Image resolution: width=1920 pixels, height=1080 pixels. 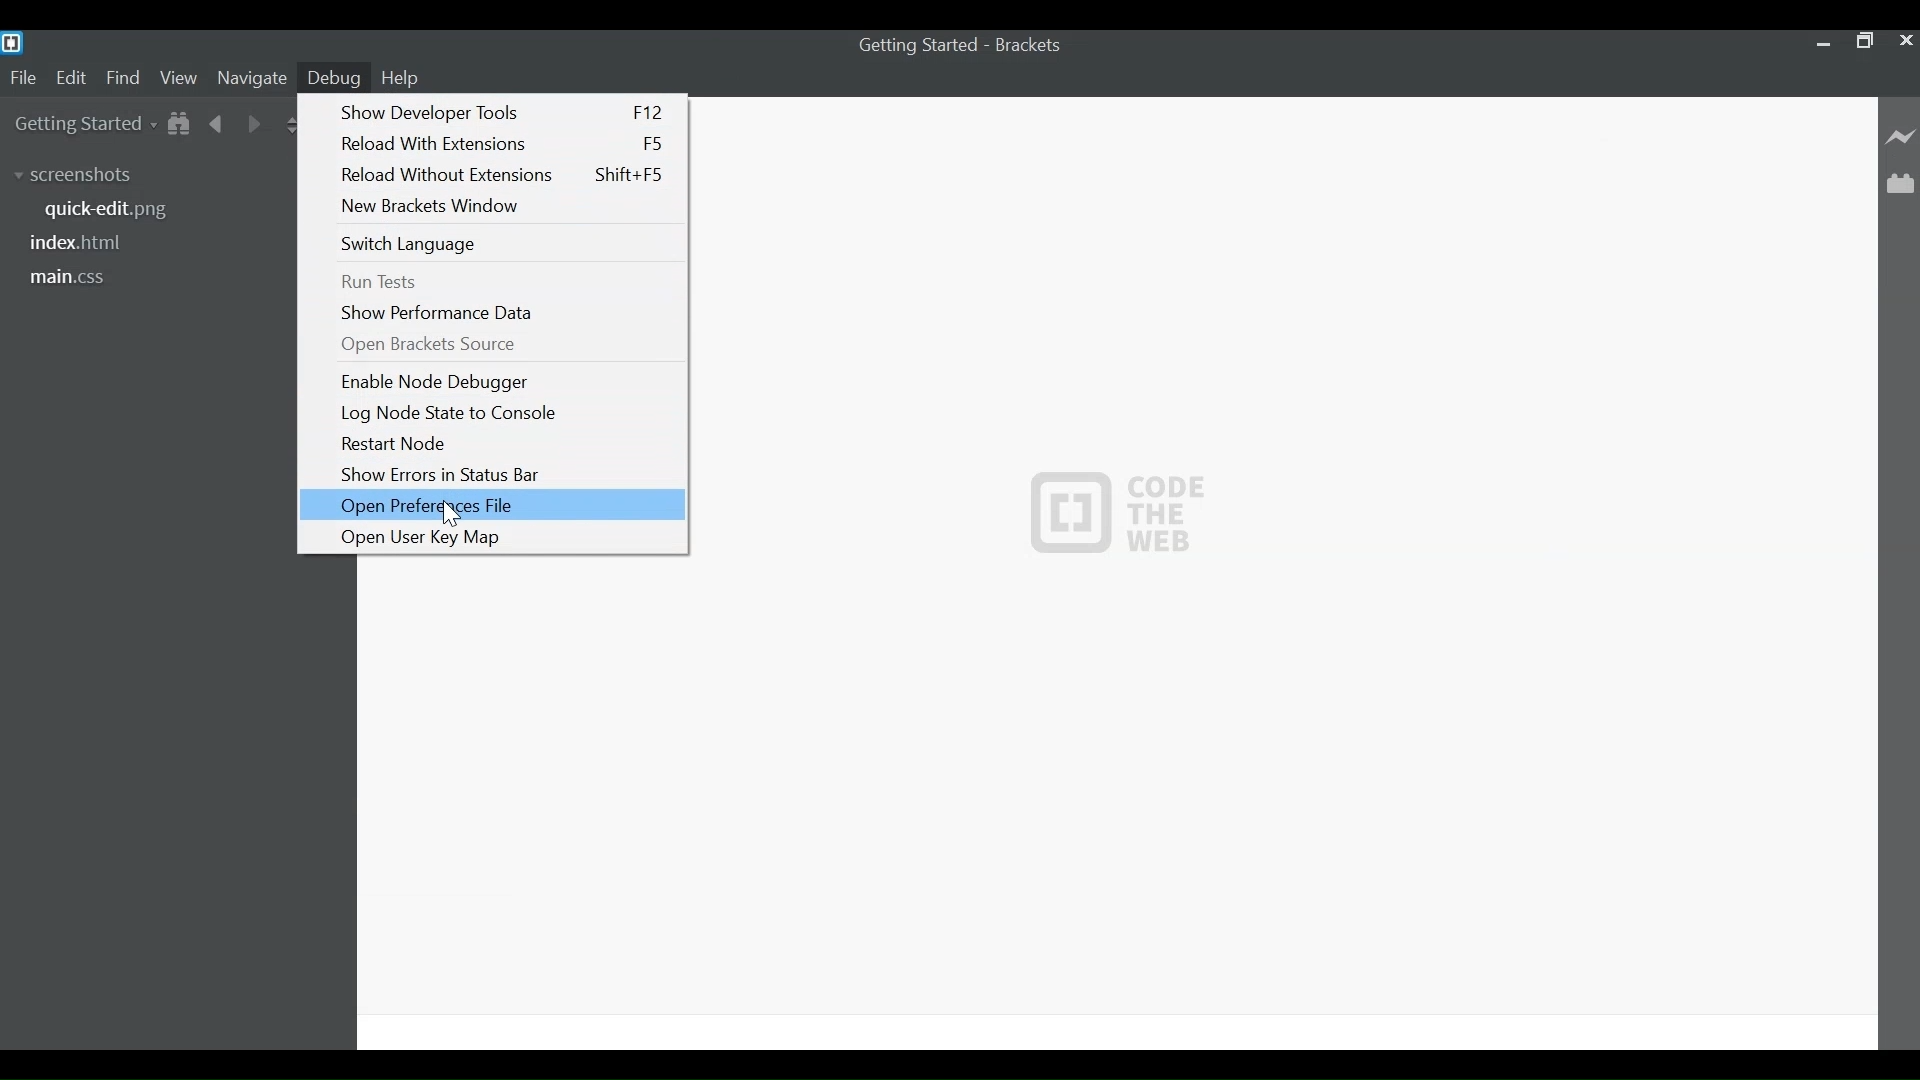 I want to click on minimize, so click(x=1821, y=42).